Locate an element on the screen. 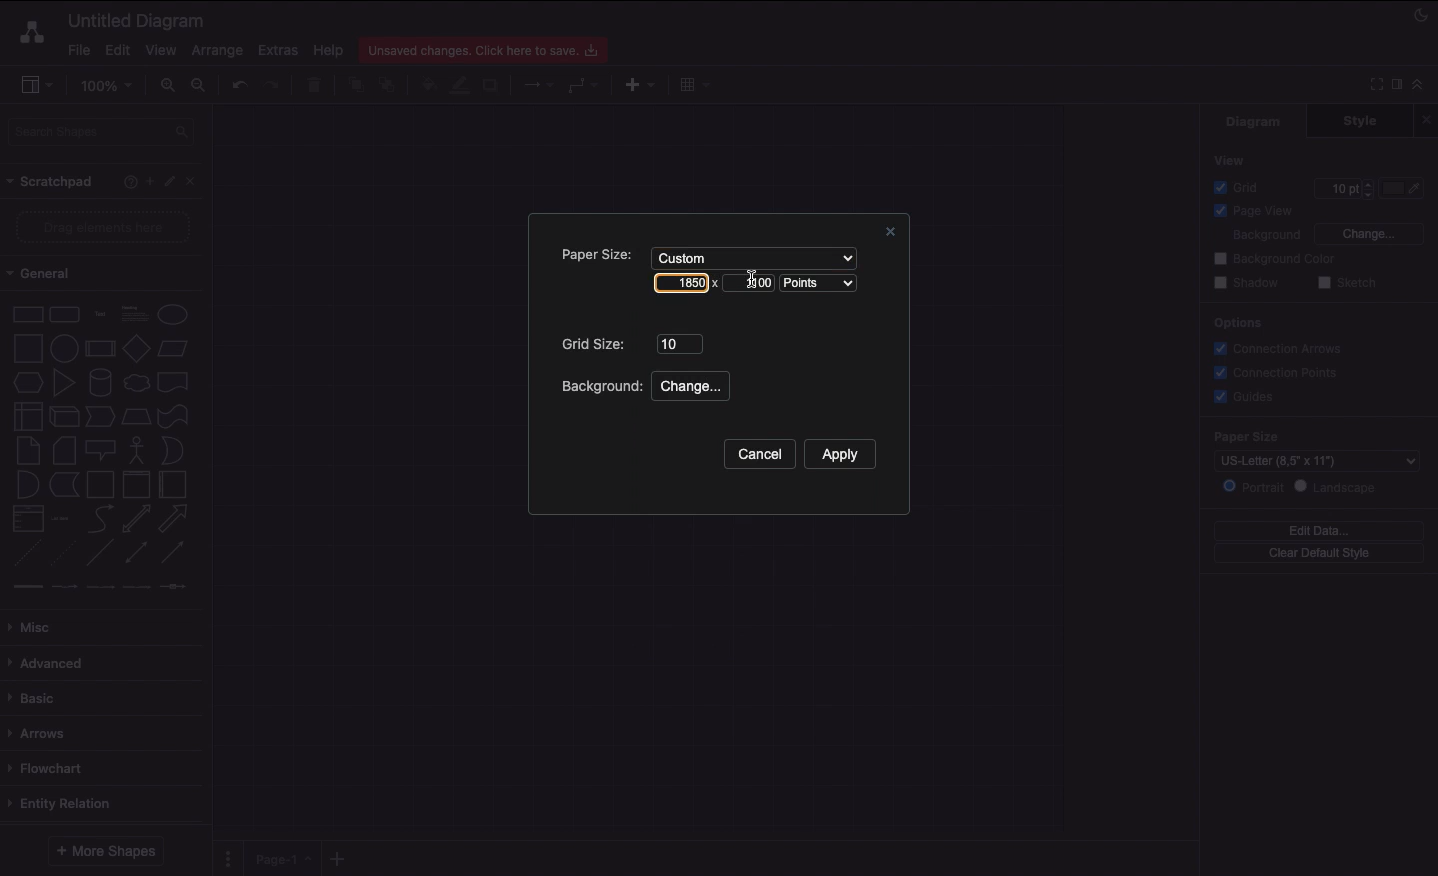 The height and width of the screenshot is (876, 1438). Scrathpad is located at coordinates (51, 182).